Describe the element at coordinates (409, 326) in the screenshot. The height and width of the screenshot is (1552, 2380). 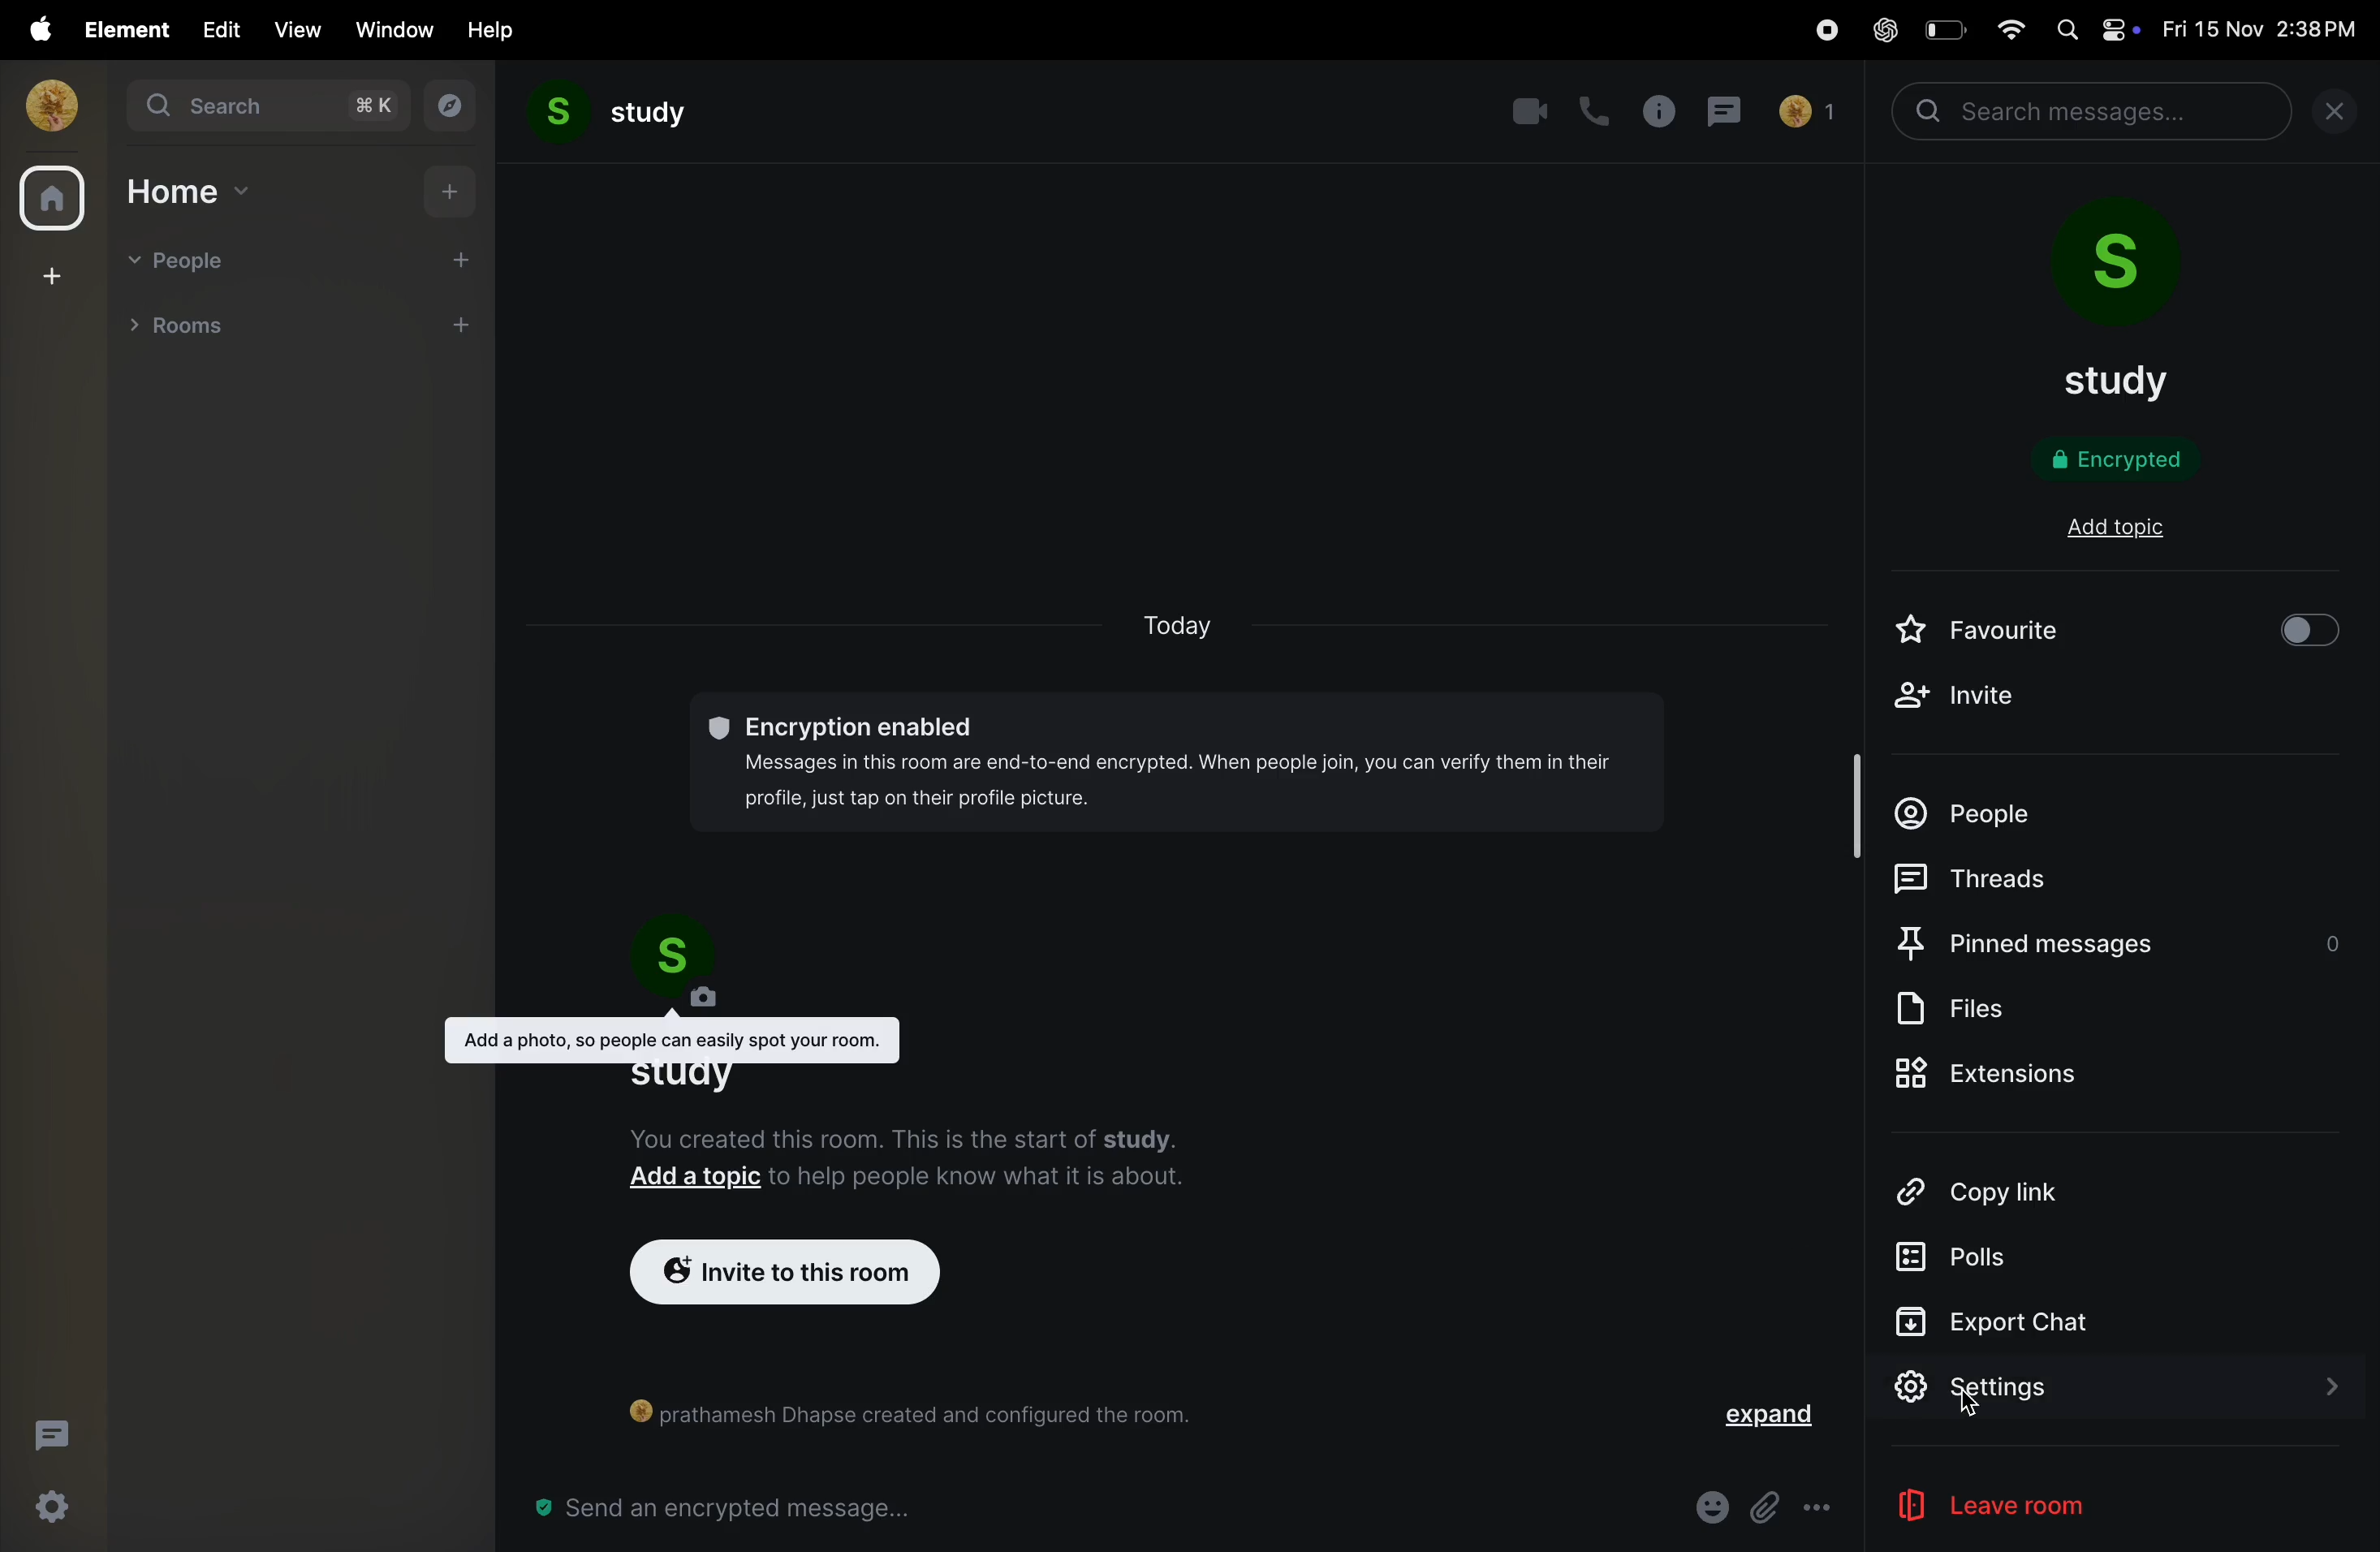
I see `more options` at that location.